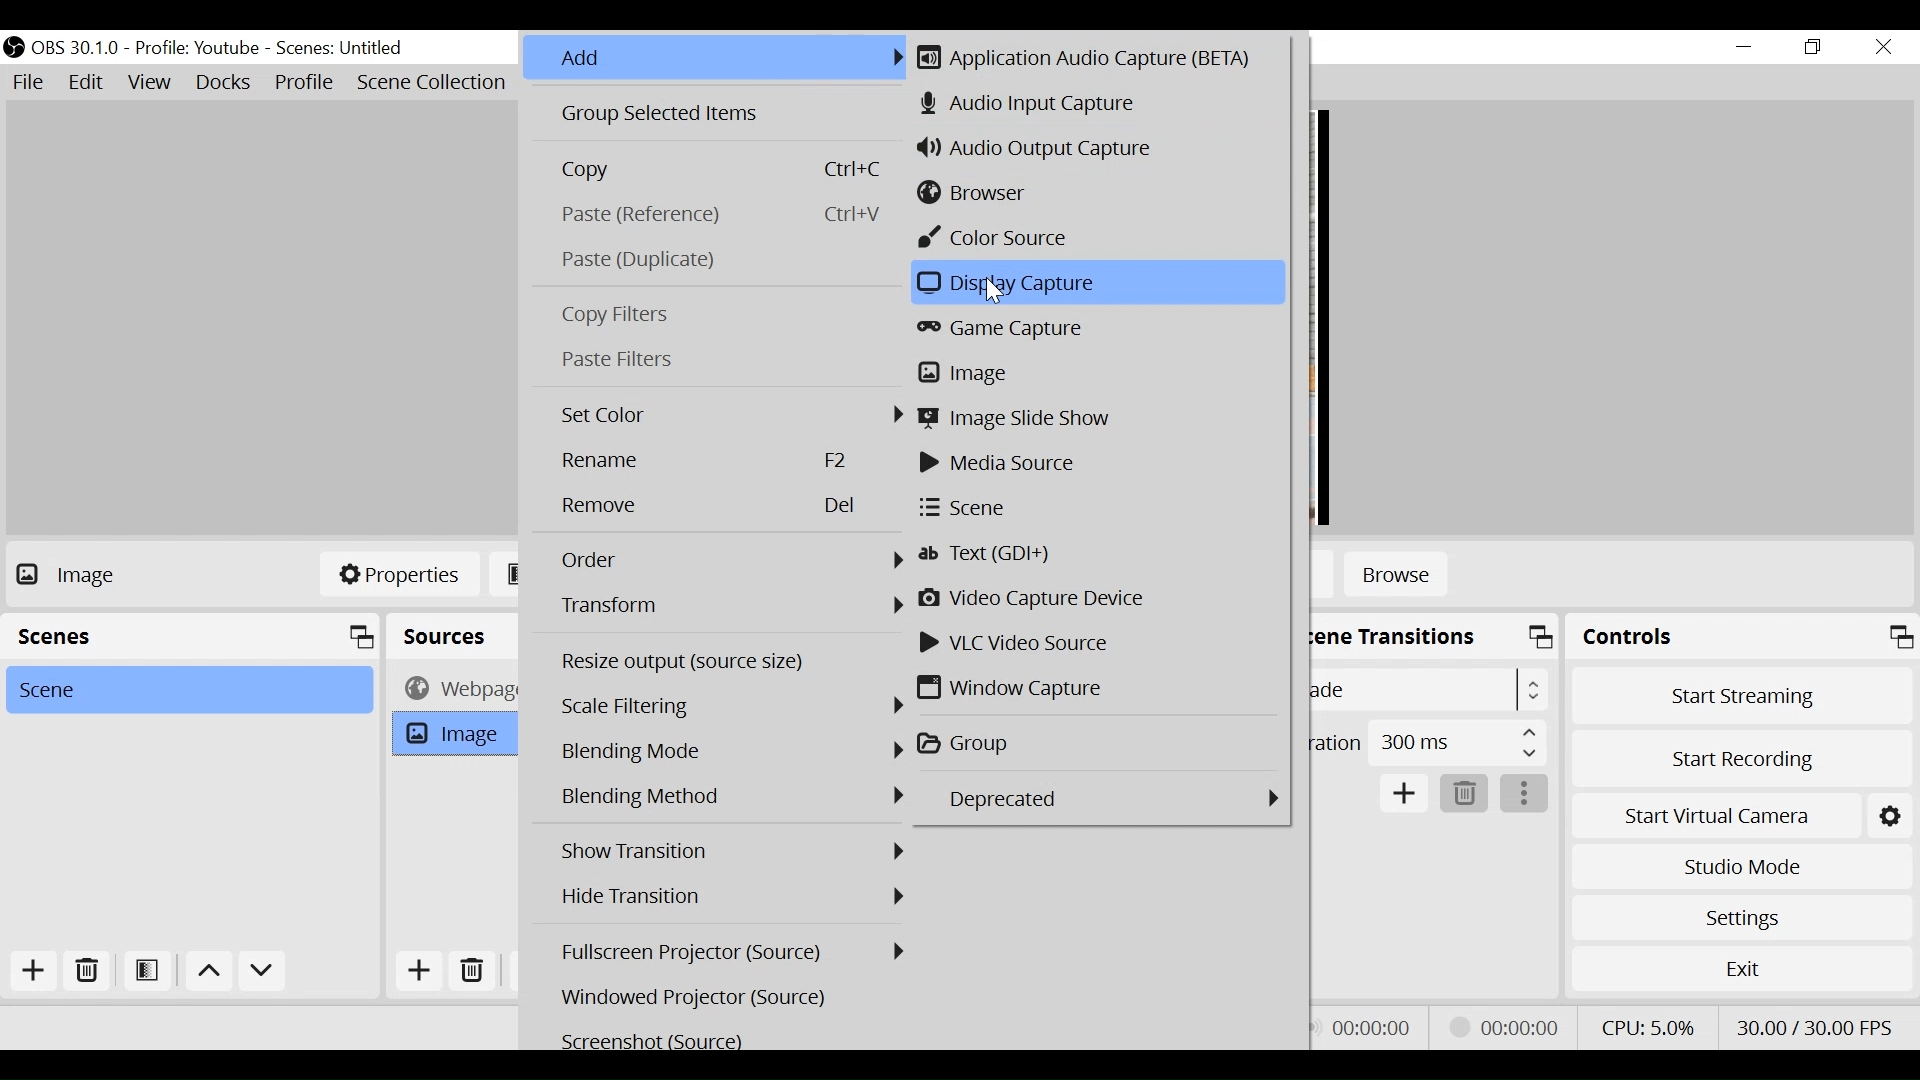  I want to click on Fullscreen Projector(Source, so click(733, 951).